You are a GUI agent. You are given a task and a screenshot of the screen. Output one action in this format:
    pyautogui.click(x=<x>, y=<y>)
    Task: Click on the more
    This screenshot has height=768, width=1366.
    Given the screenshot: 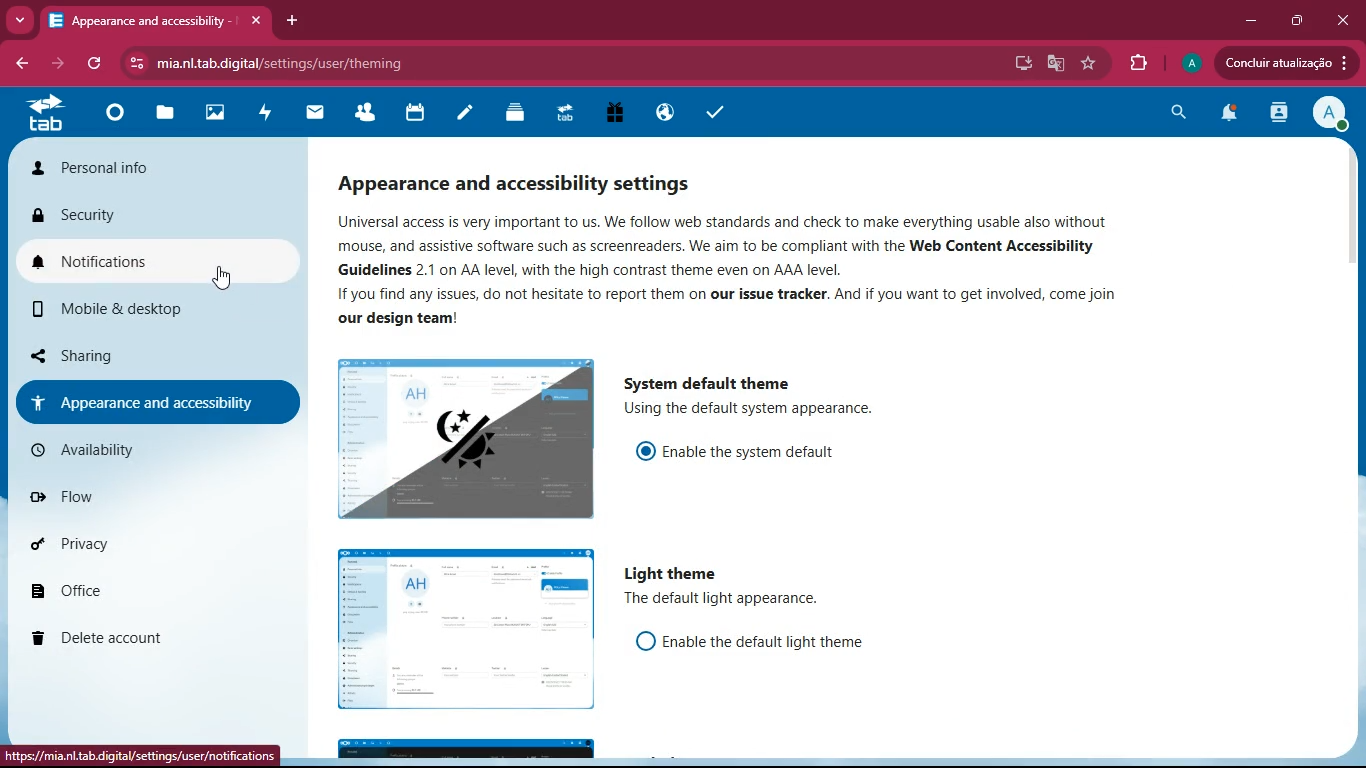 What is the action you would take?
    pyautogui.click(x=18, y=21)
    